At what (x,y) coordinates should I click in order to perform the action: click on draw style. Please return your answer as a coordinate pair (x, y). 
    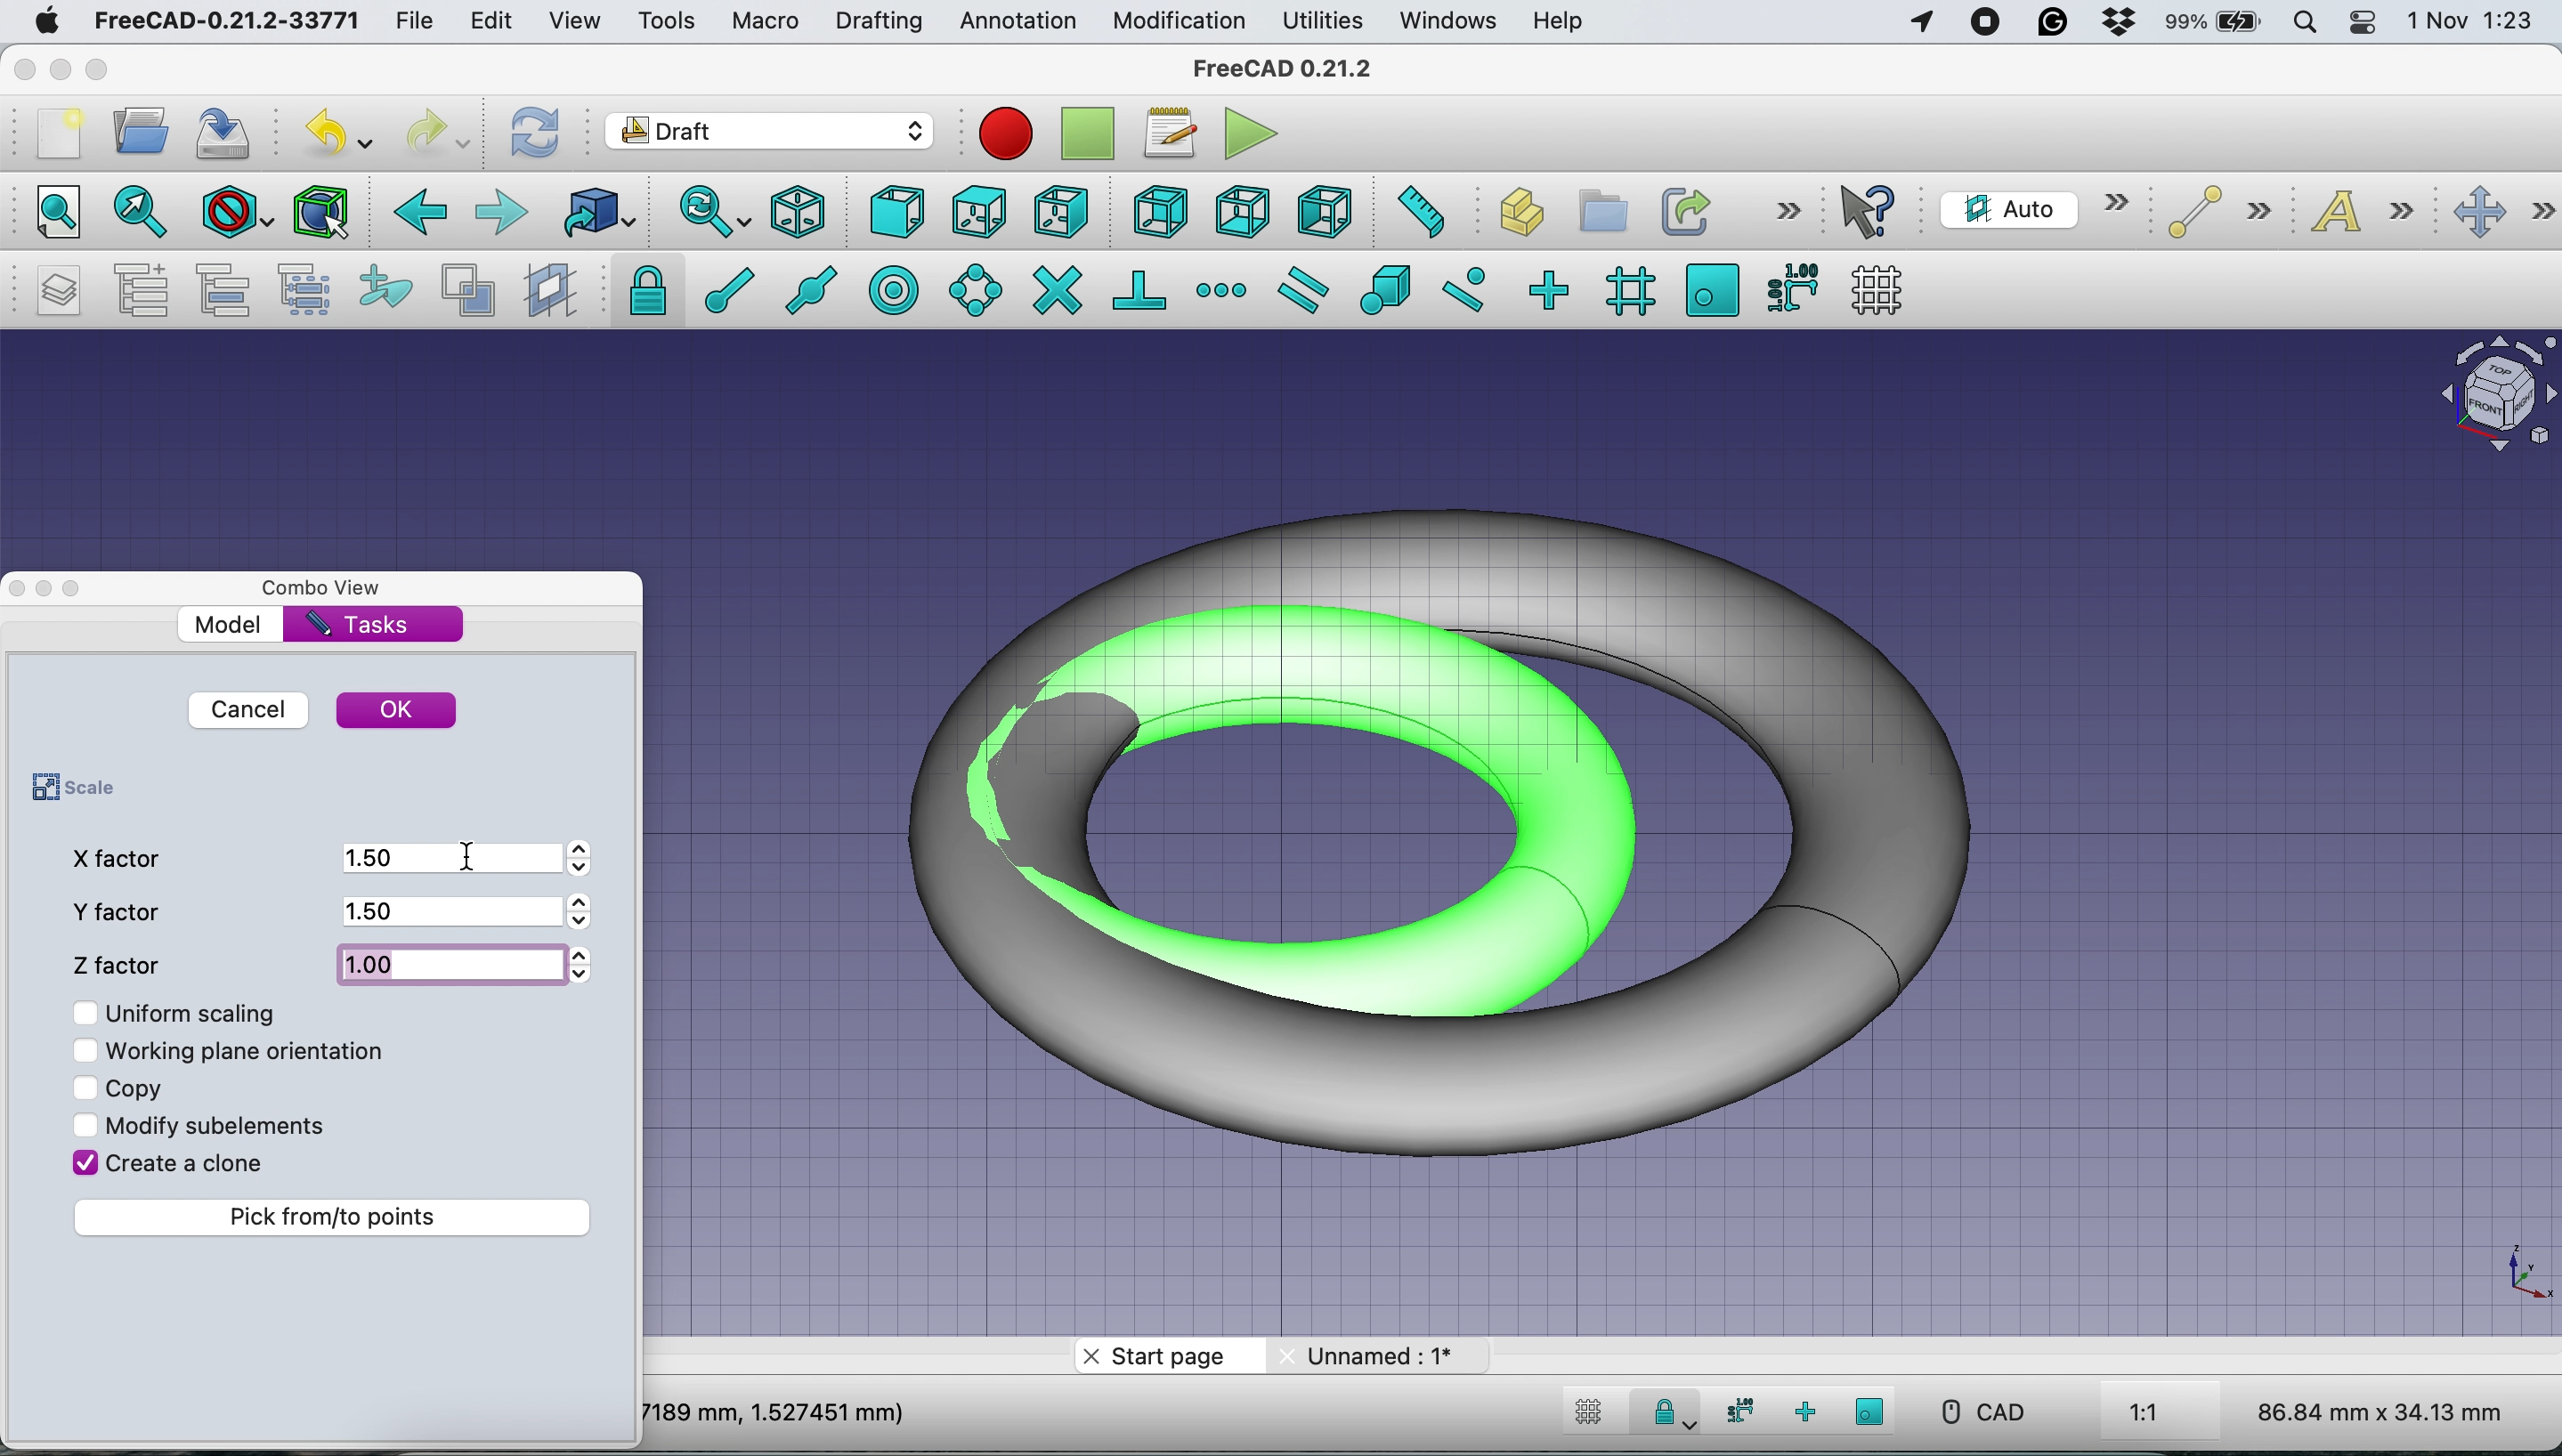
    Looking at the image, I should click on (233, 216).